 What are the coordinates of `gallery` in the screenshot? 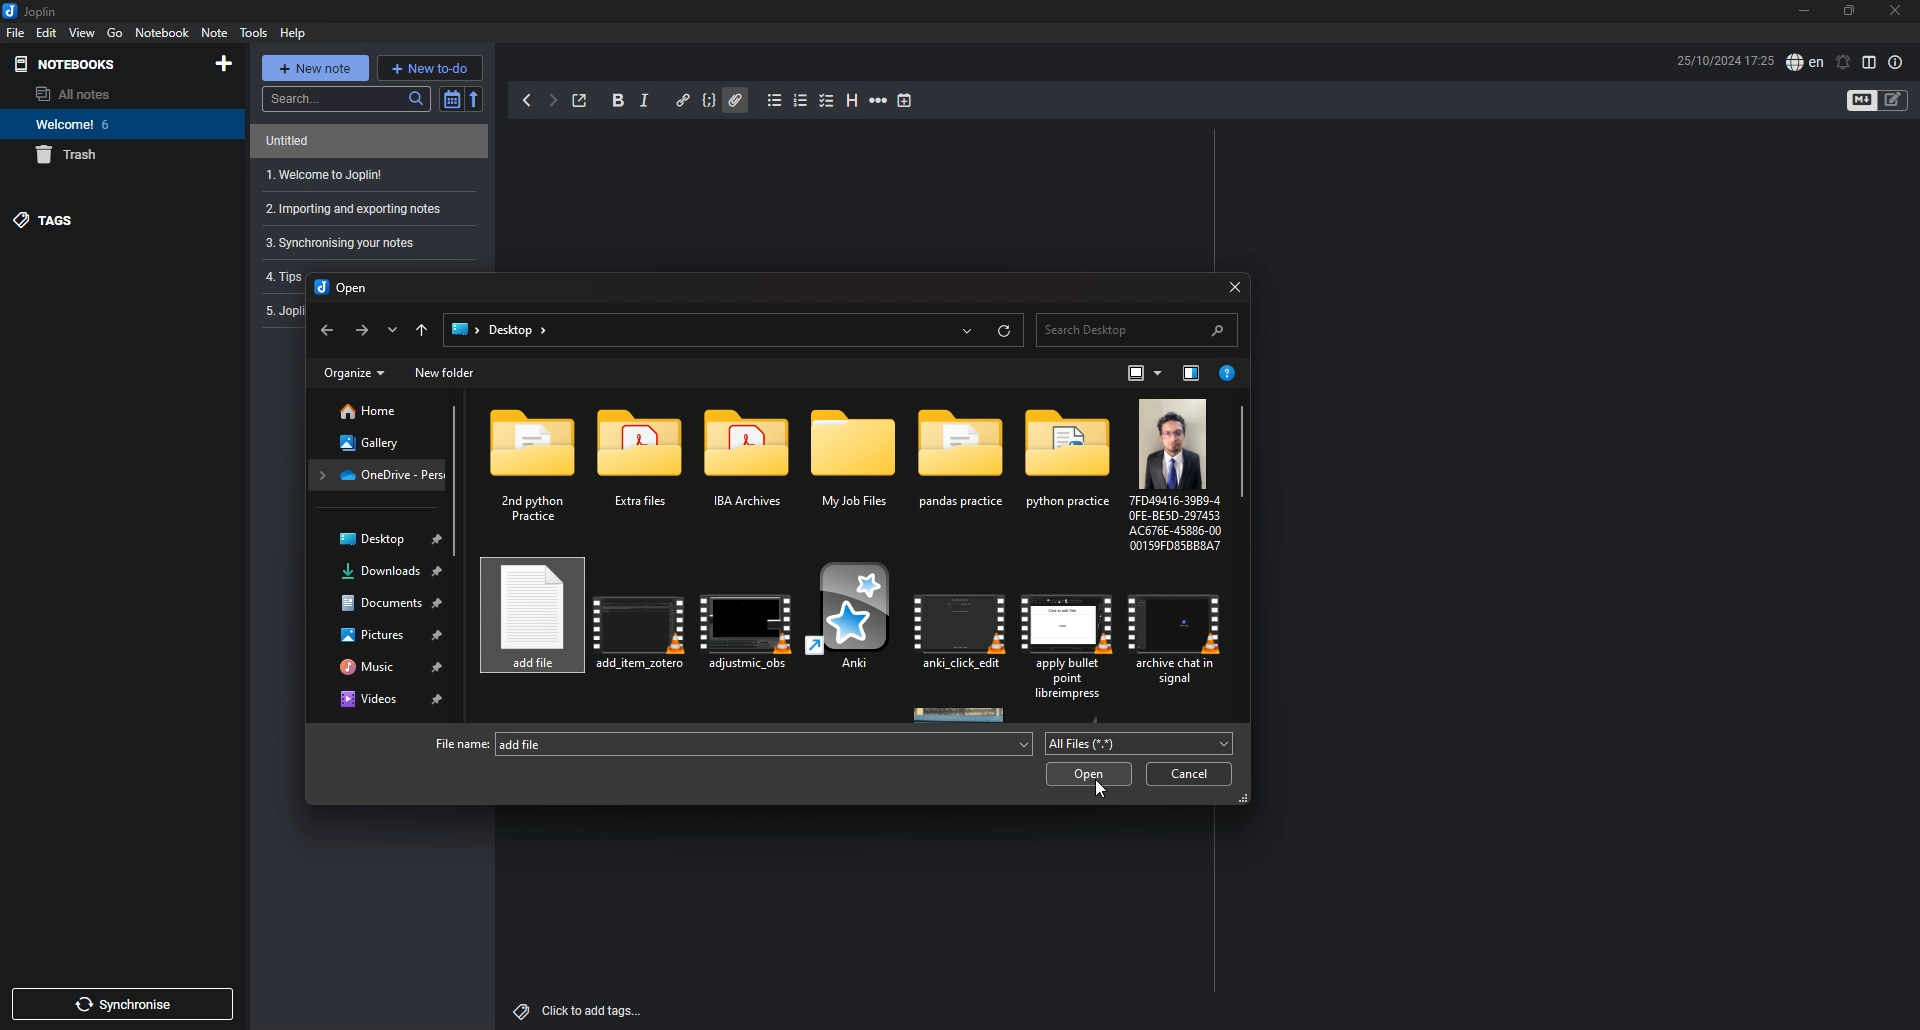 It's located at (376, 442).